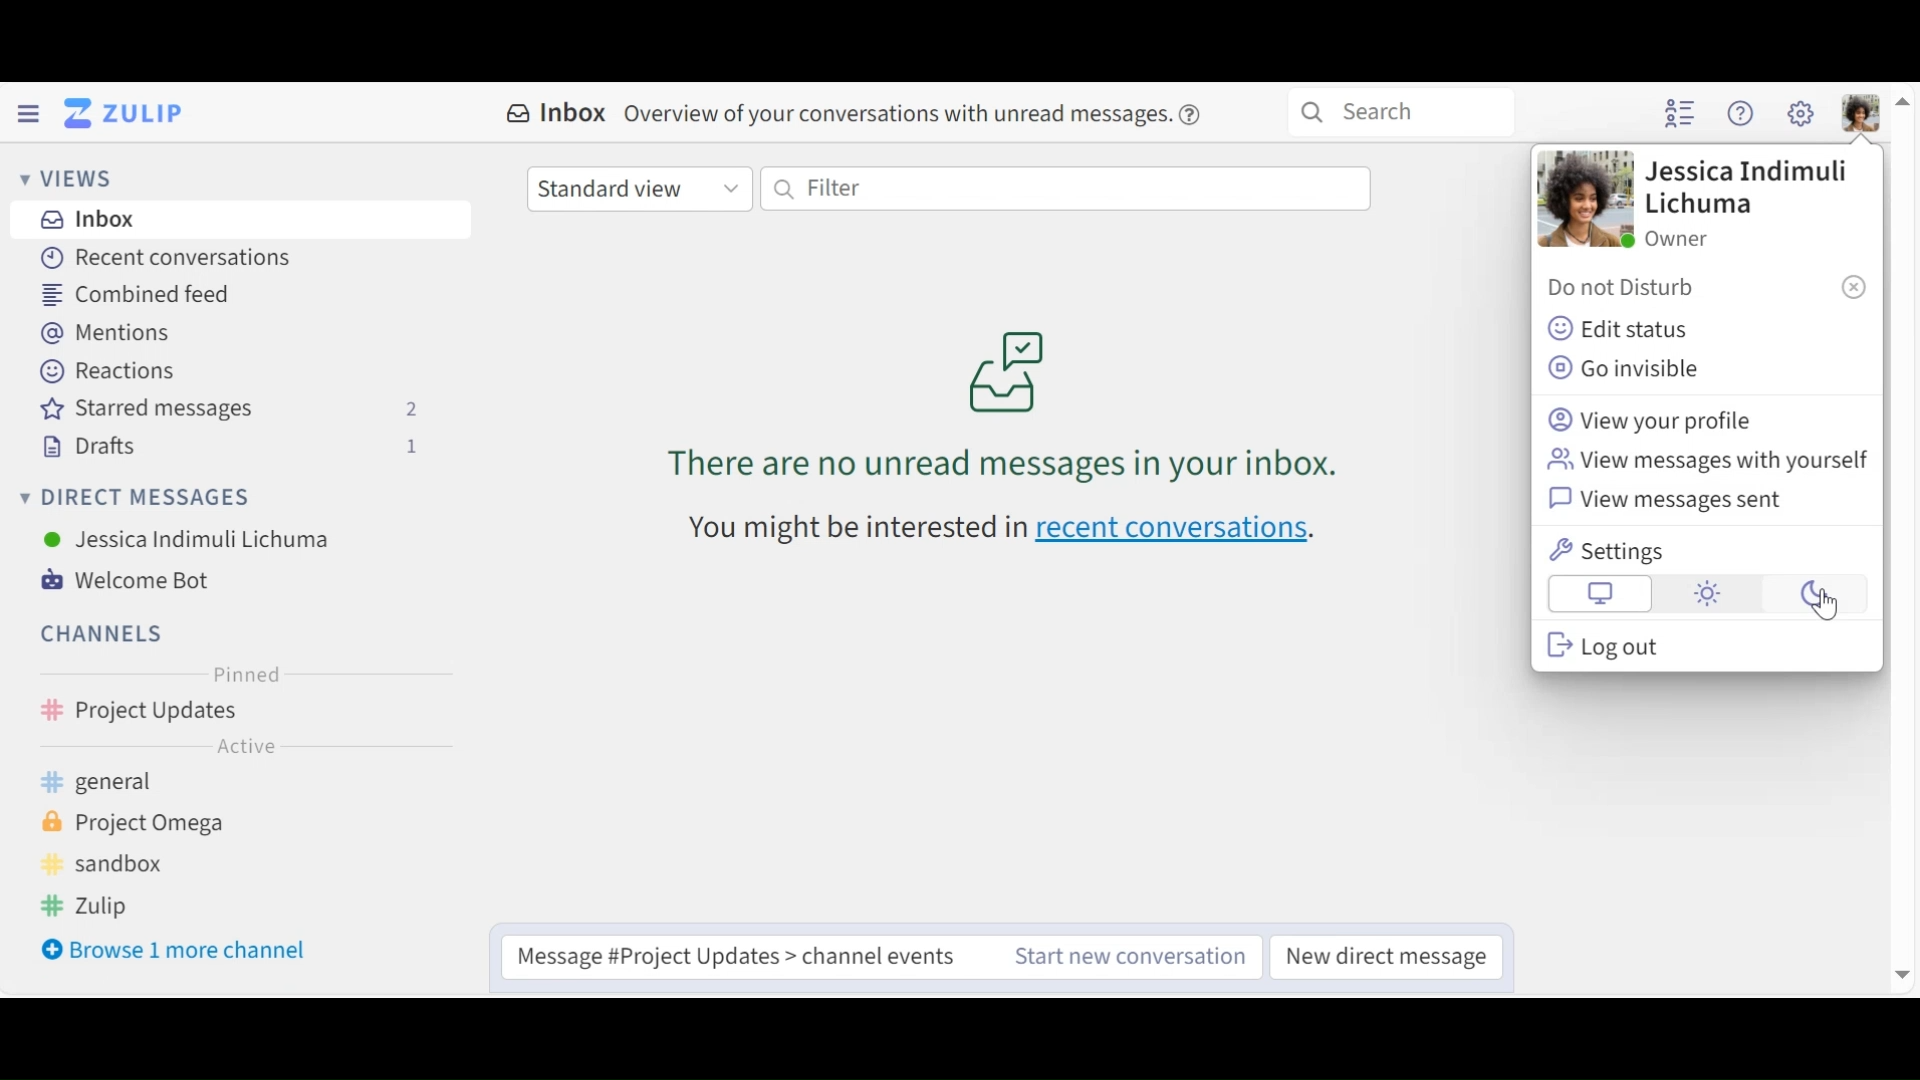 This screenshot has width=1920, height=1080. What do you see at coordinates (1112, 957) in the screenshot?
I see `Start new conversation` at bounding box center [1112, 957].